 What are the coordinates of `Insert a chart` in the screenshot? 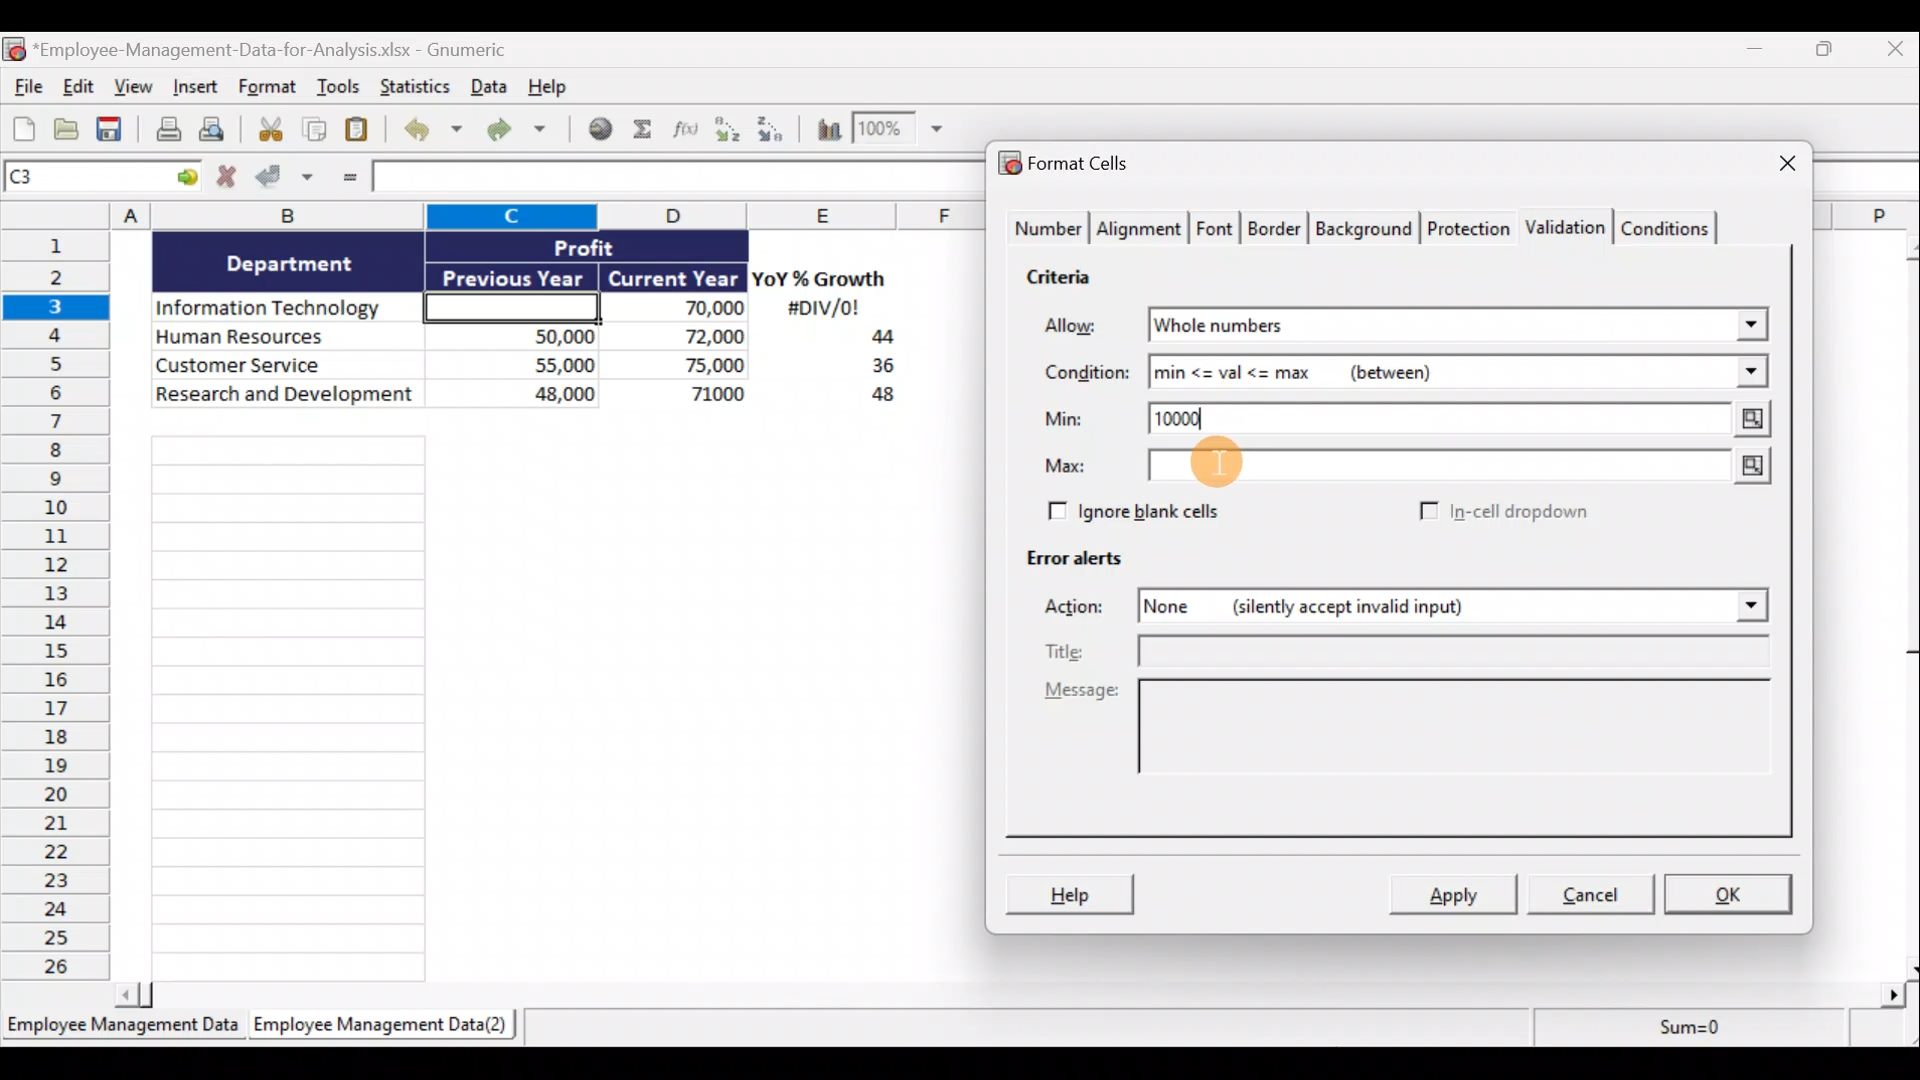 It's located at (820, 128).